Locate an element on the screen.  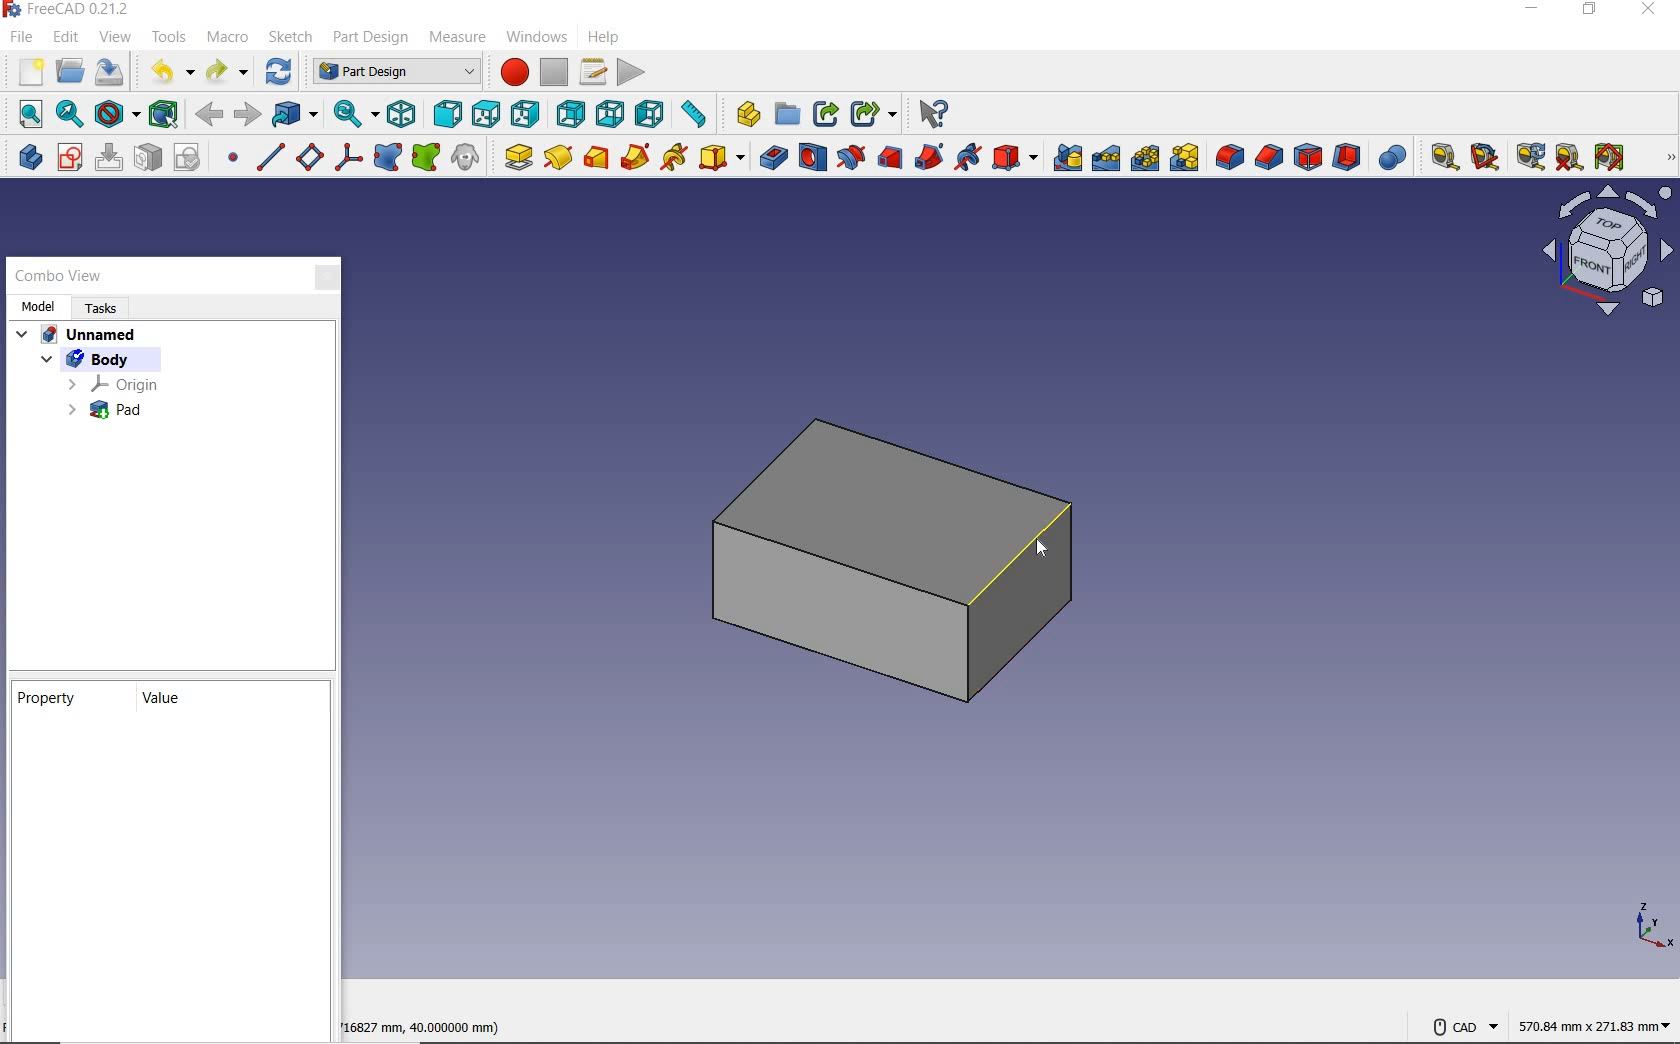
create a datum line is located at coordinates (270, 157).